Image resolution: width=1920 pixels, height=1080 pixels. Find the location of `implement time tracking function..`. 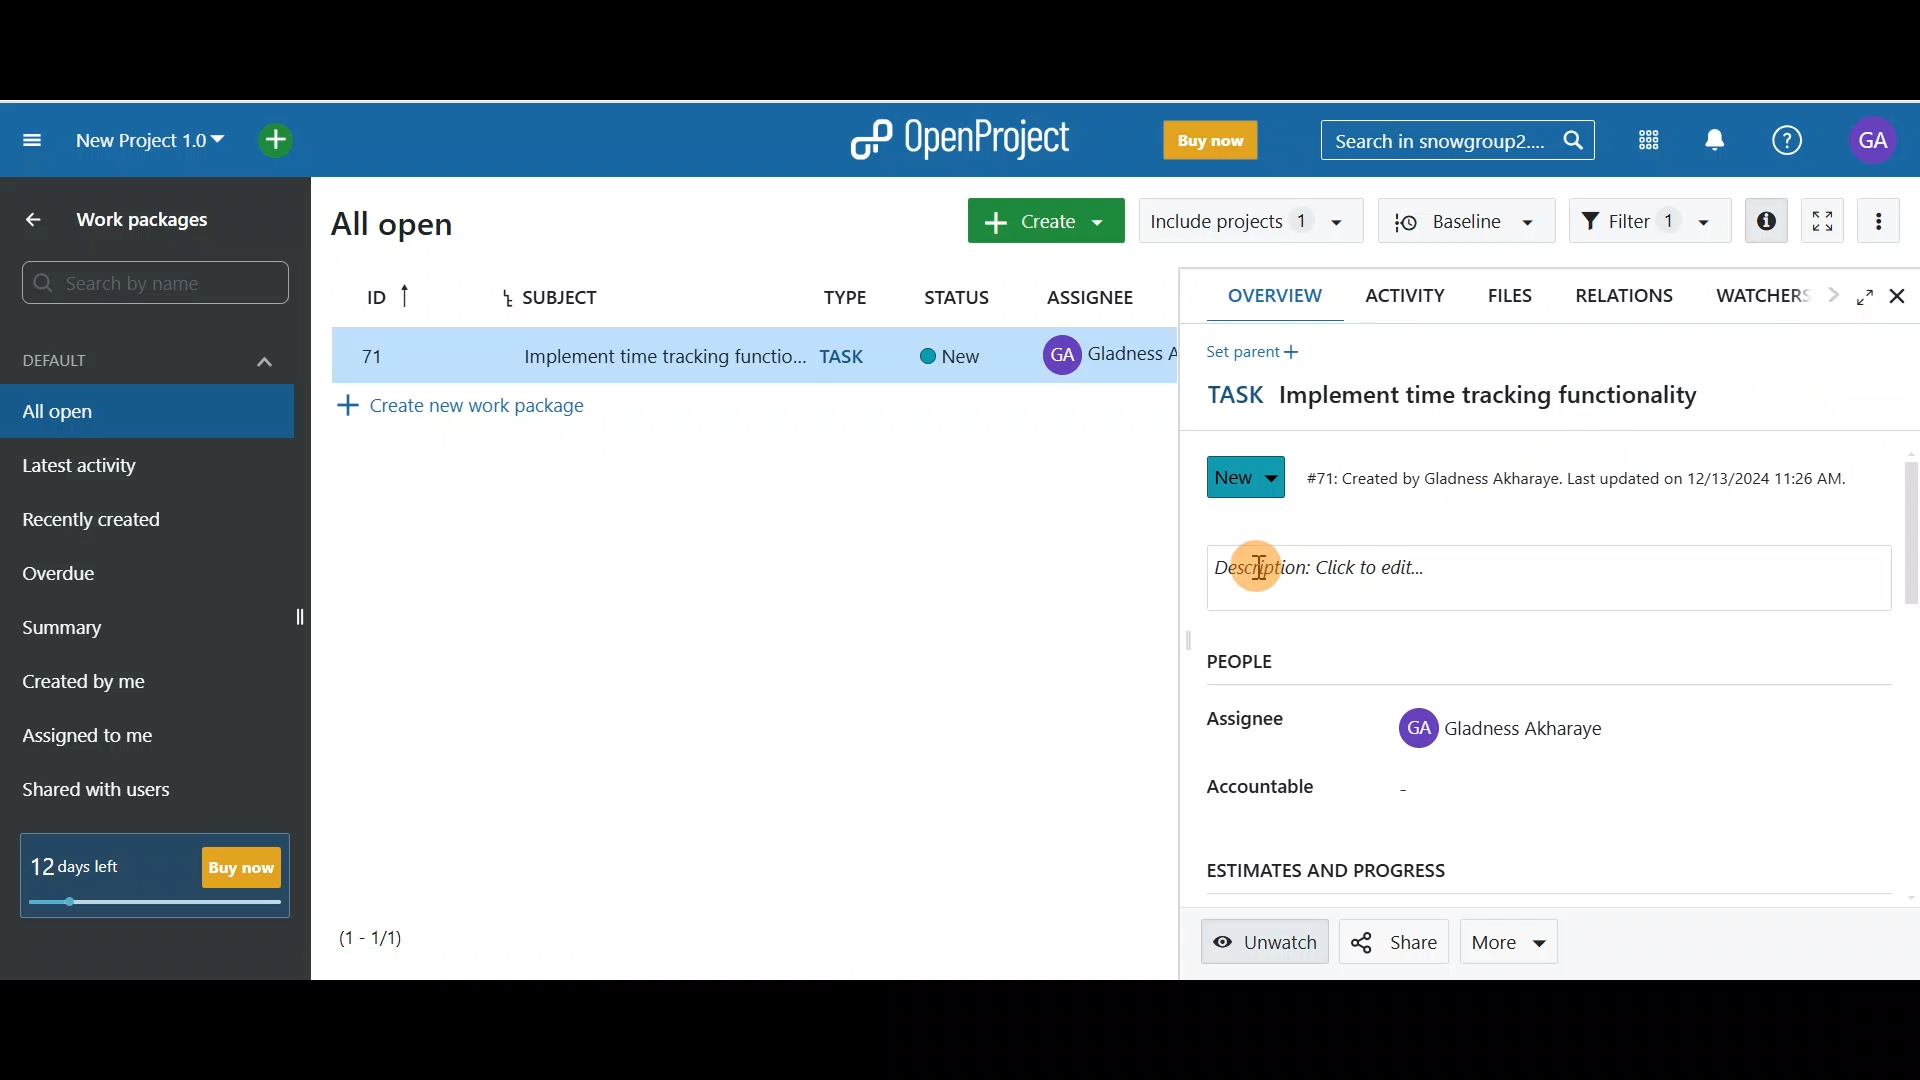

implement time tracking function.. is located at coordinates (651, 358).